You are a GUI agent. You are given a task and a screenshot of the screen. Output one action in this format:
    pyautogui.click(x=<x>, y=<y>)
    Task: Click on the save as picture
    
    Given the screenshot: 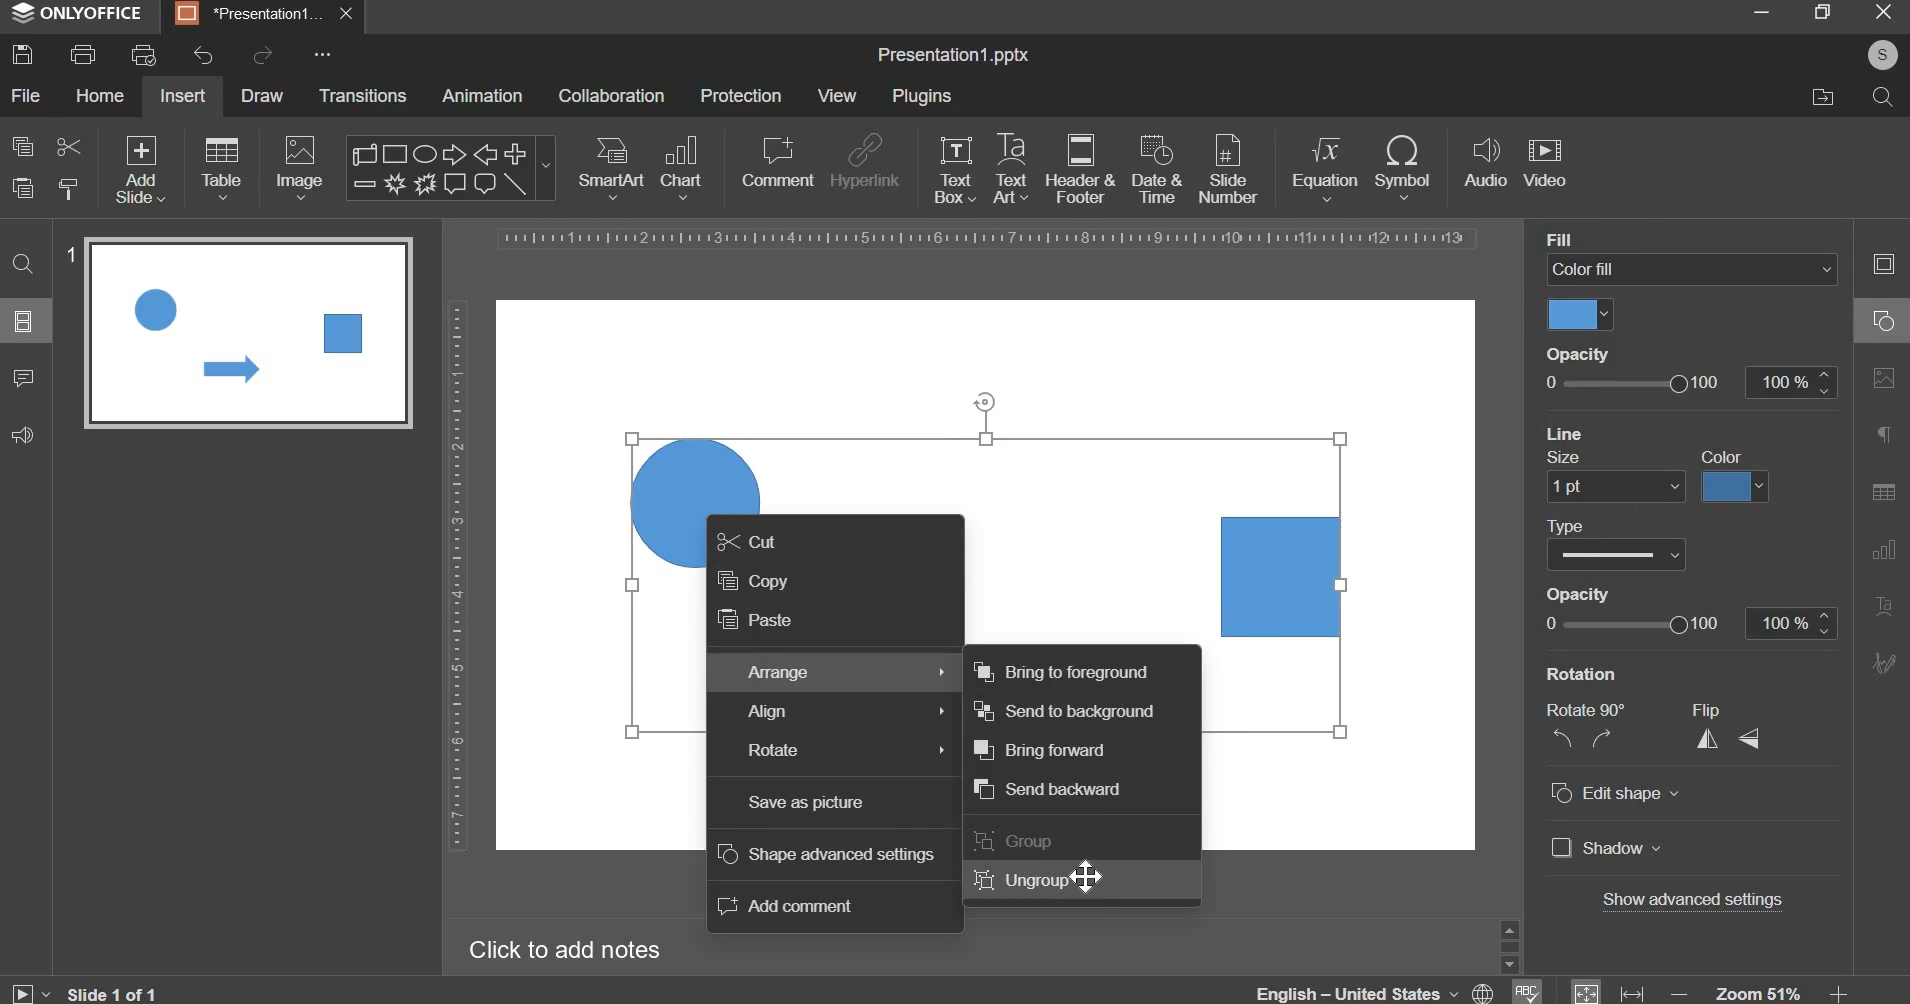 What is the action you would take?
    pyautogui.click(x=806, y=803)
    